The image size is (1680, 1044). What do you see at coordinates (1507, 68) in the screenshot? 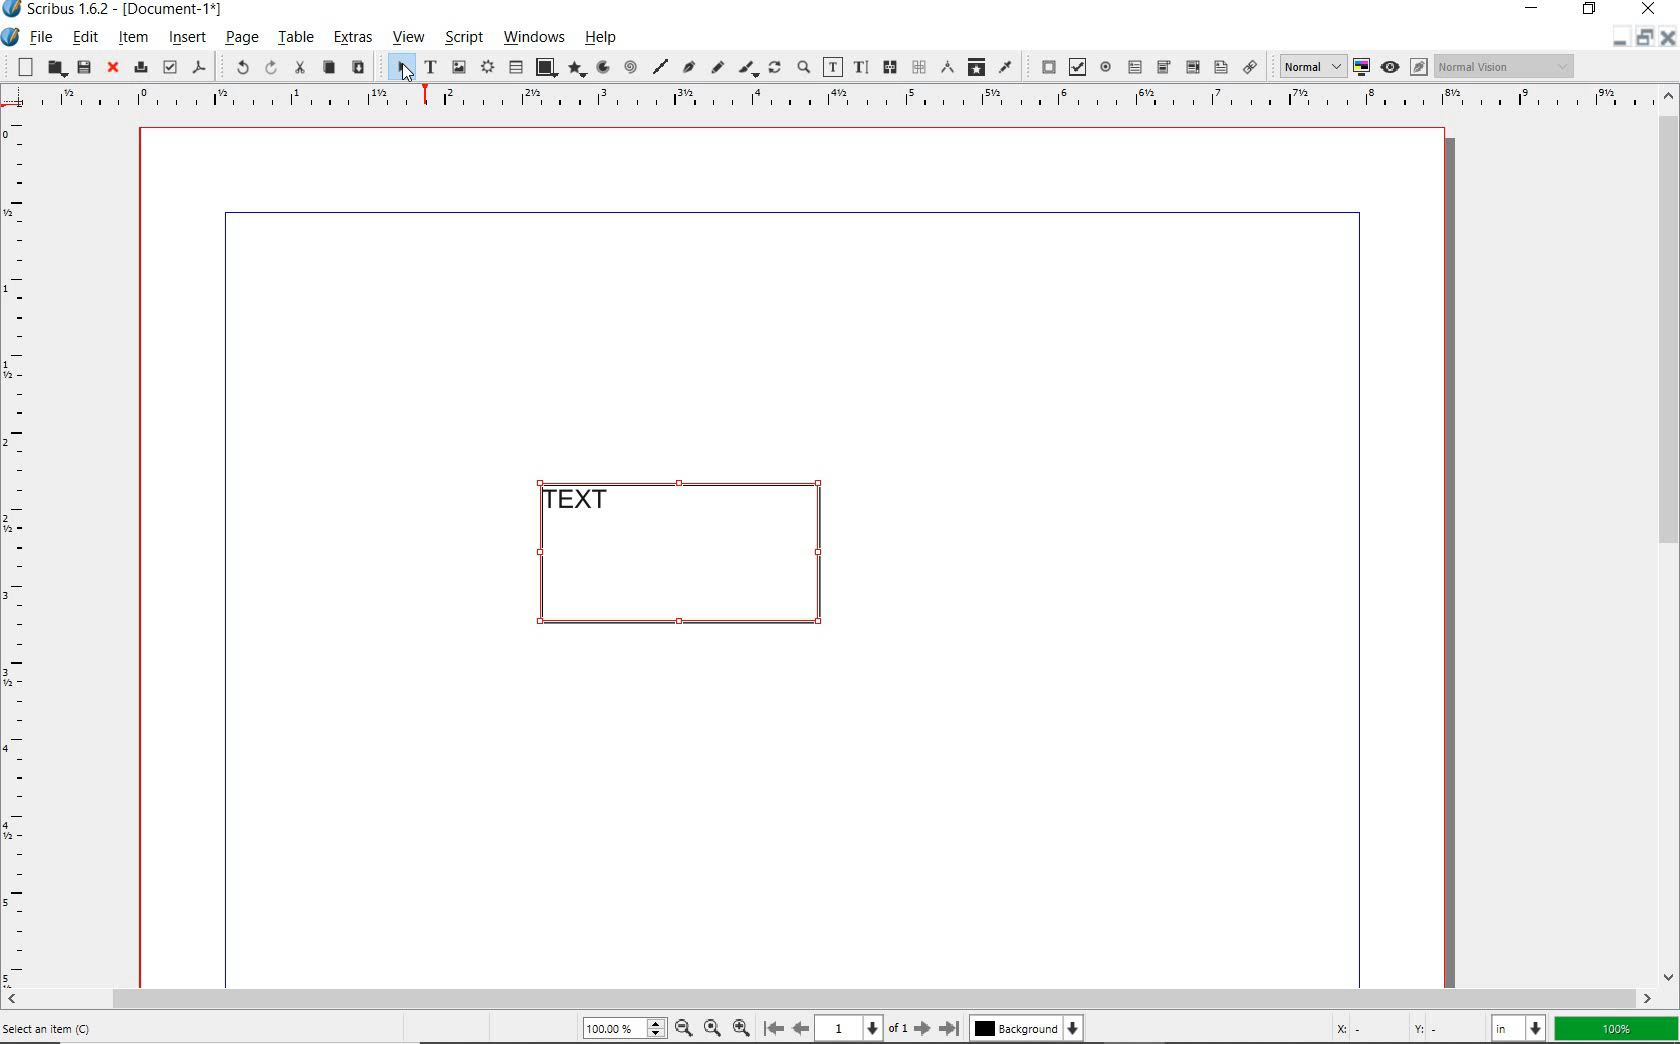
I see `Normal Vision` at bounding box center [1507, 68].